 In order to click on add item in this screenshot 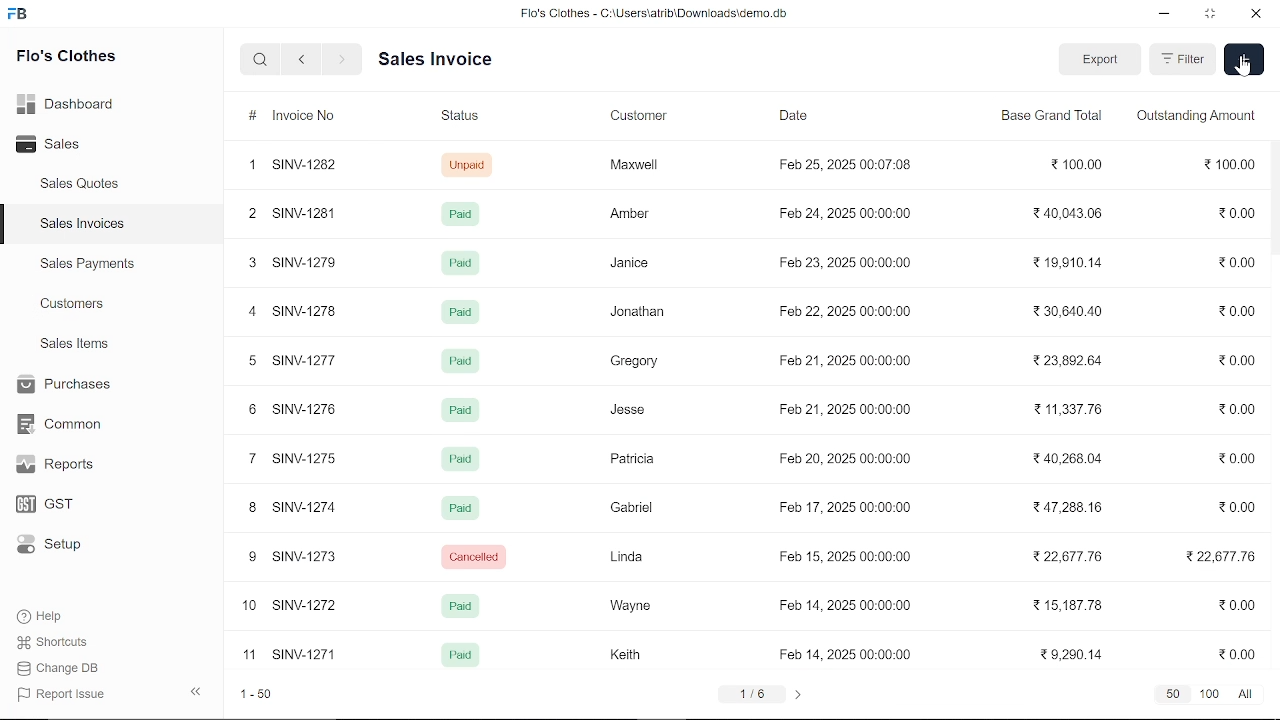, I will do `click(1244, 59)`.